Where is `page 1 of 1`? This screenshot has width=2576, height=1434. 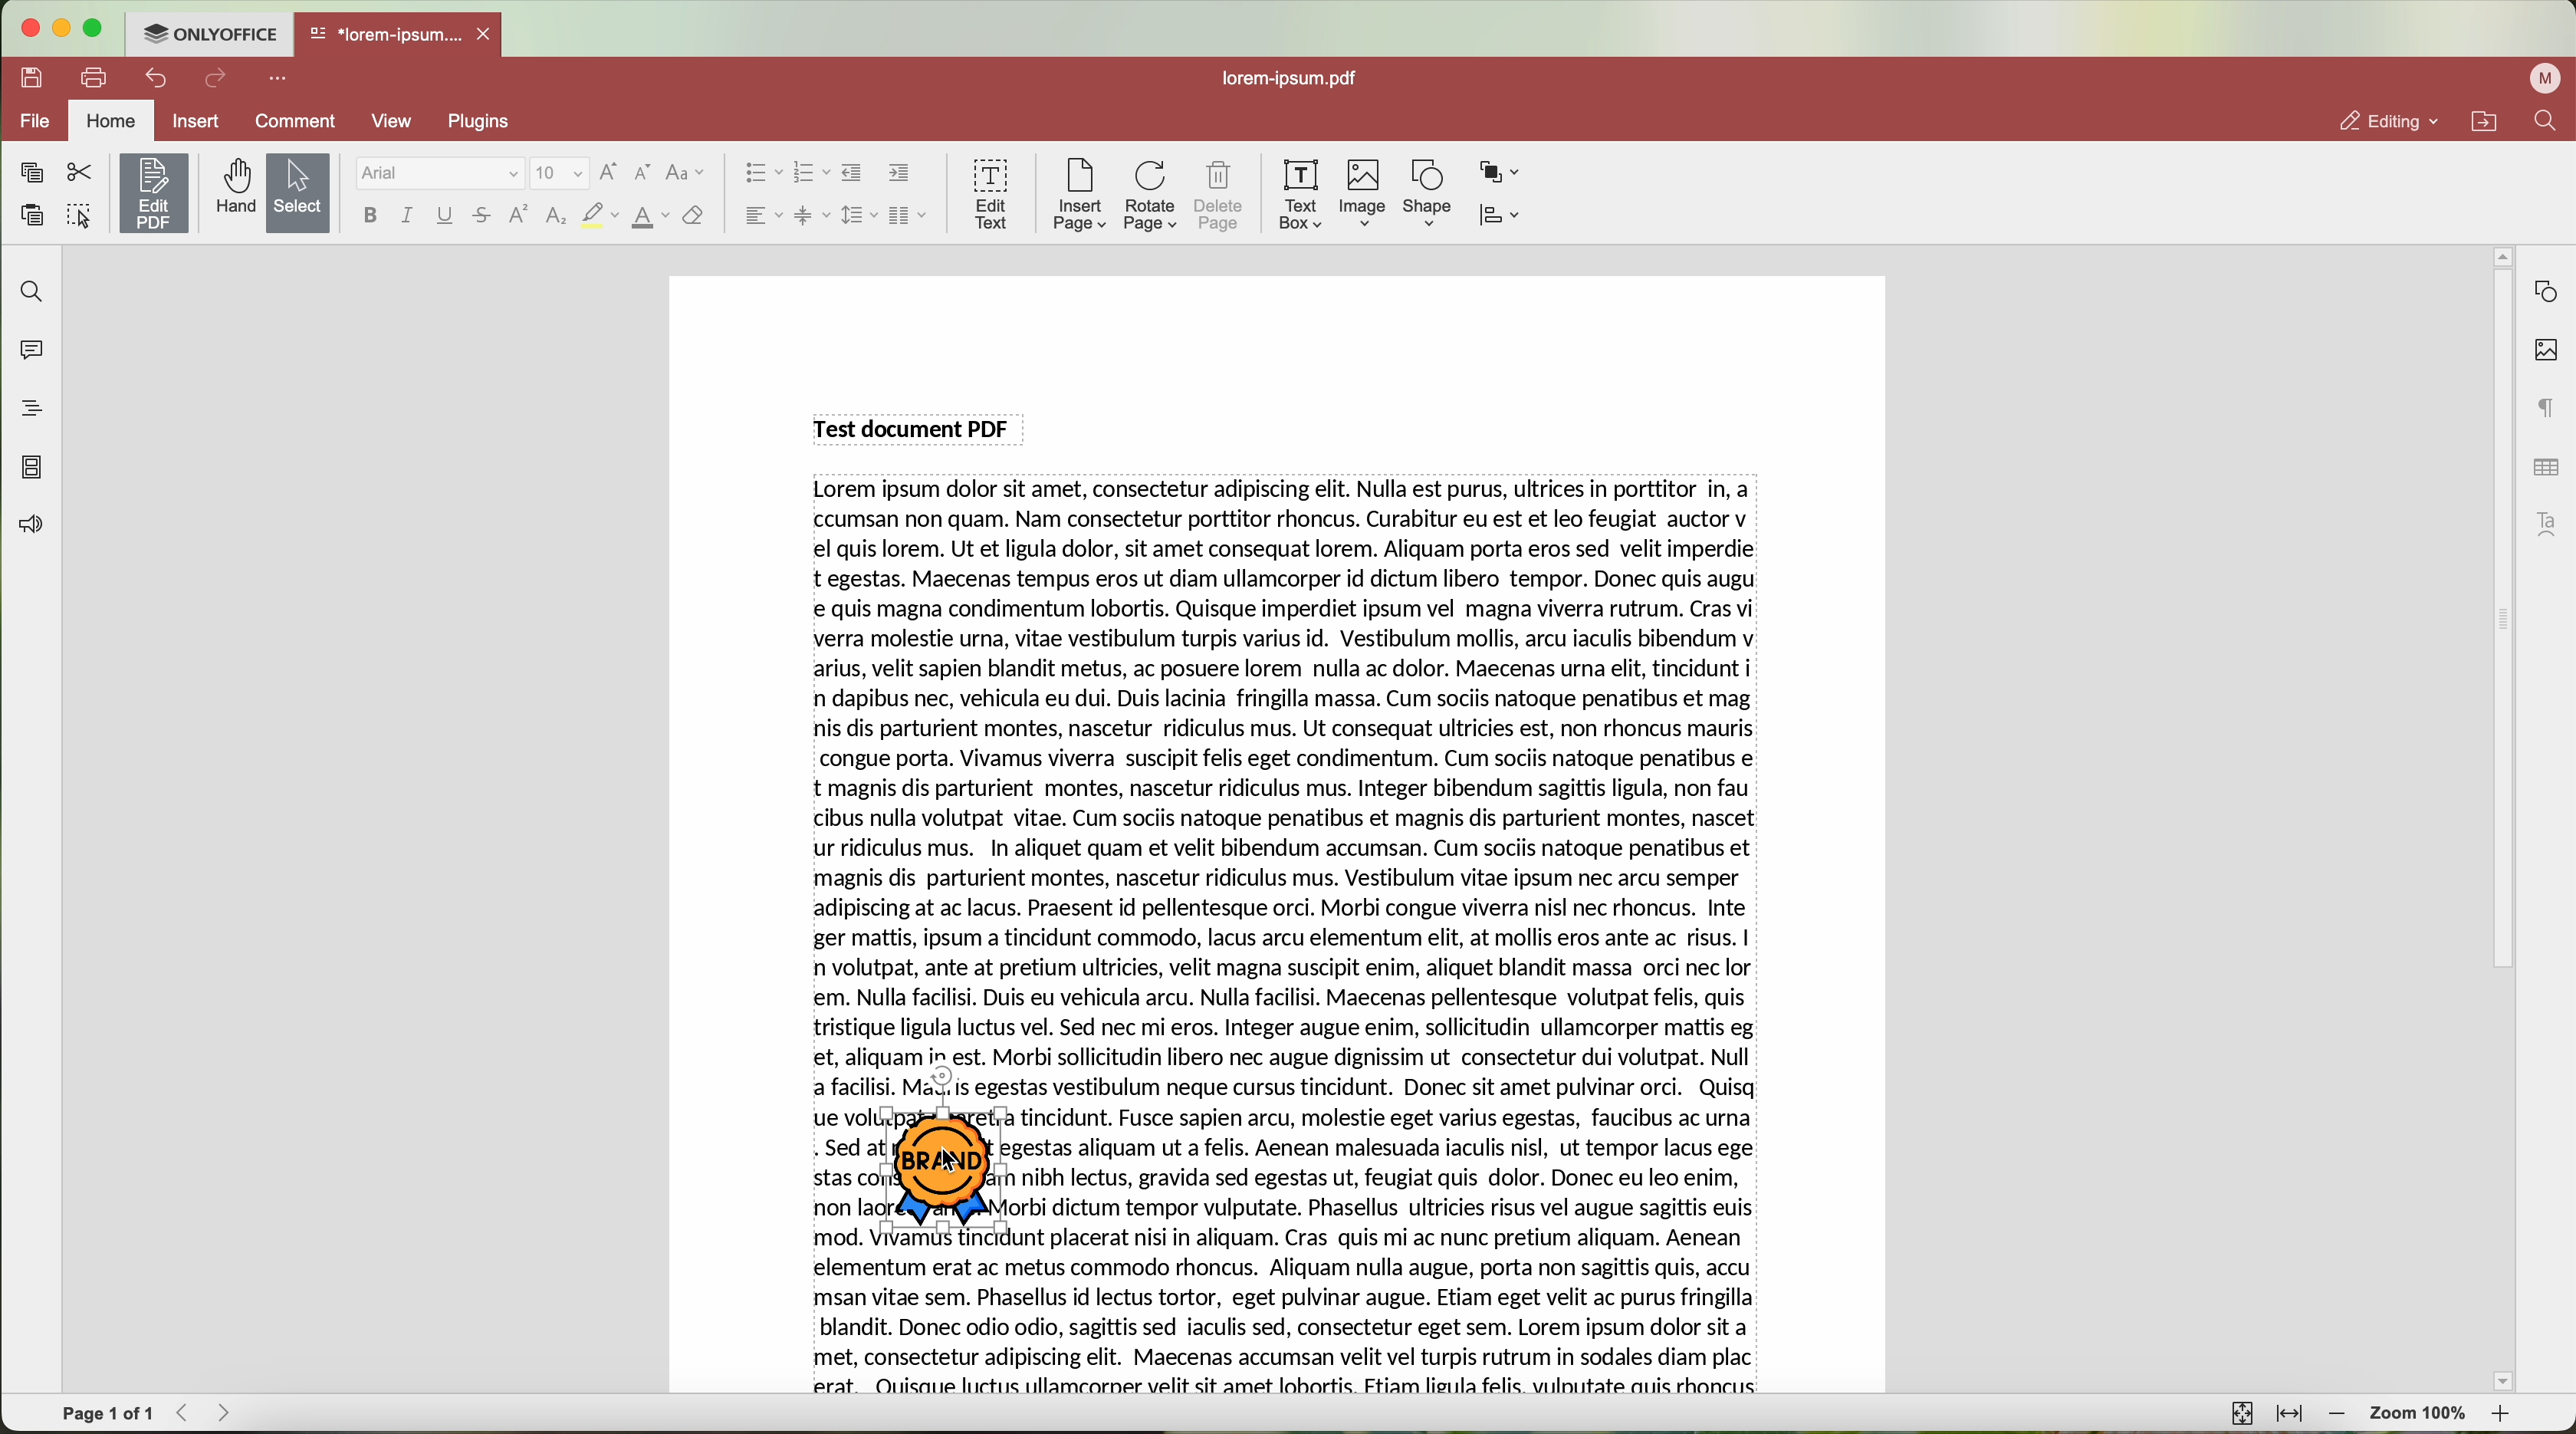
page 1 of 1 is located at coordinates (108, 1414).